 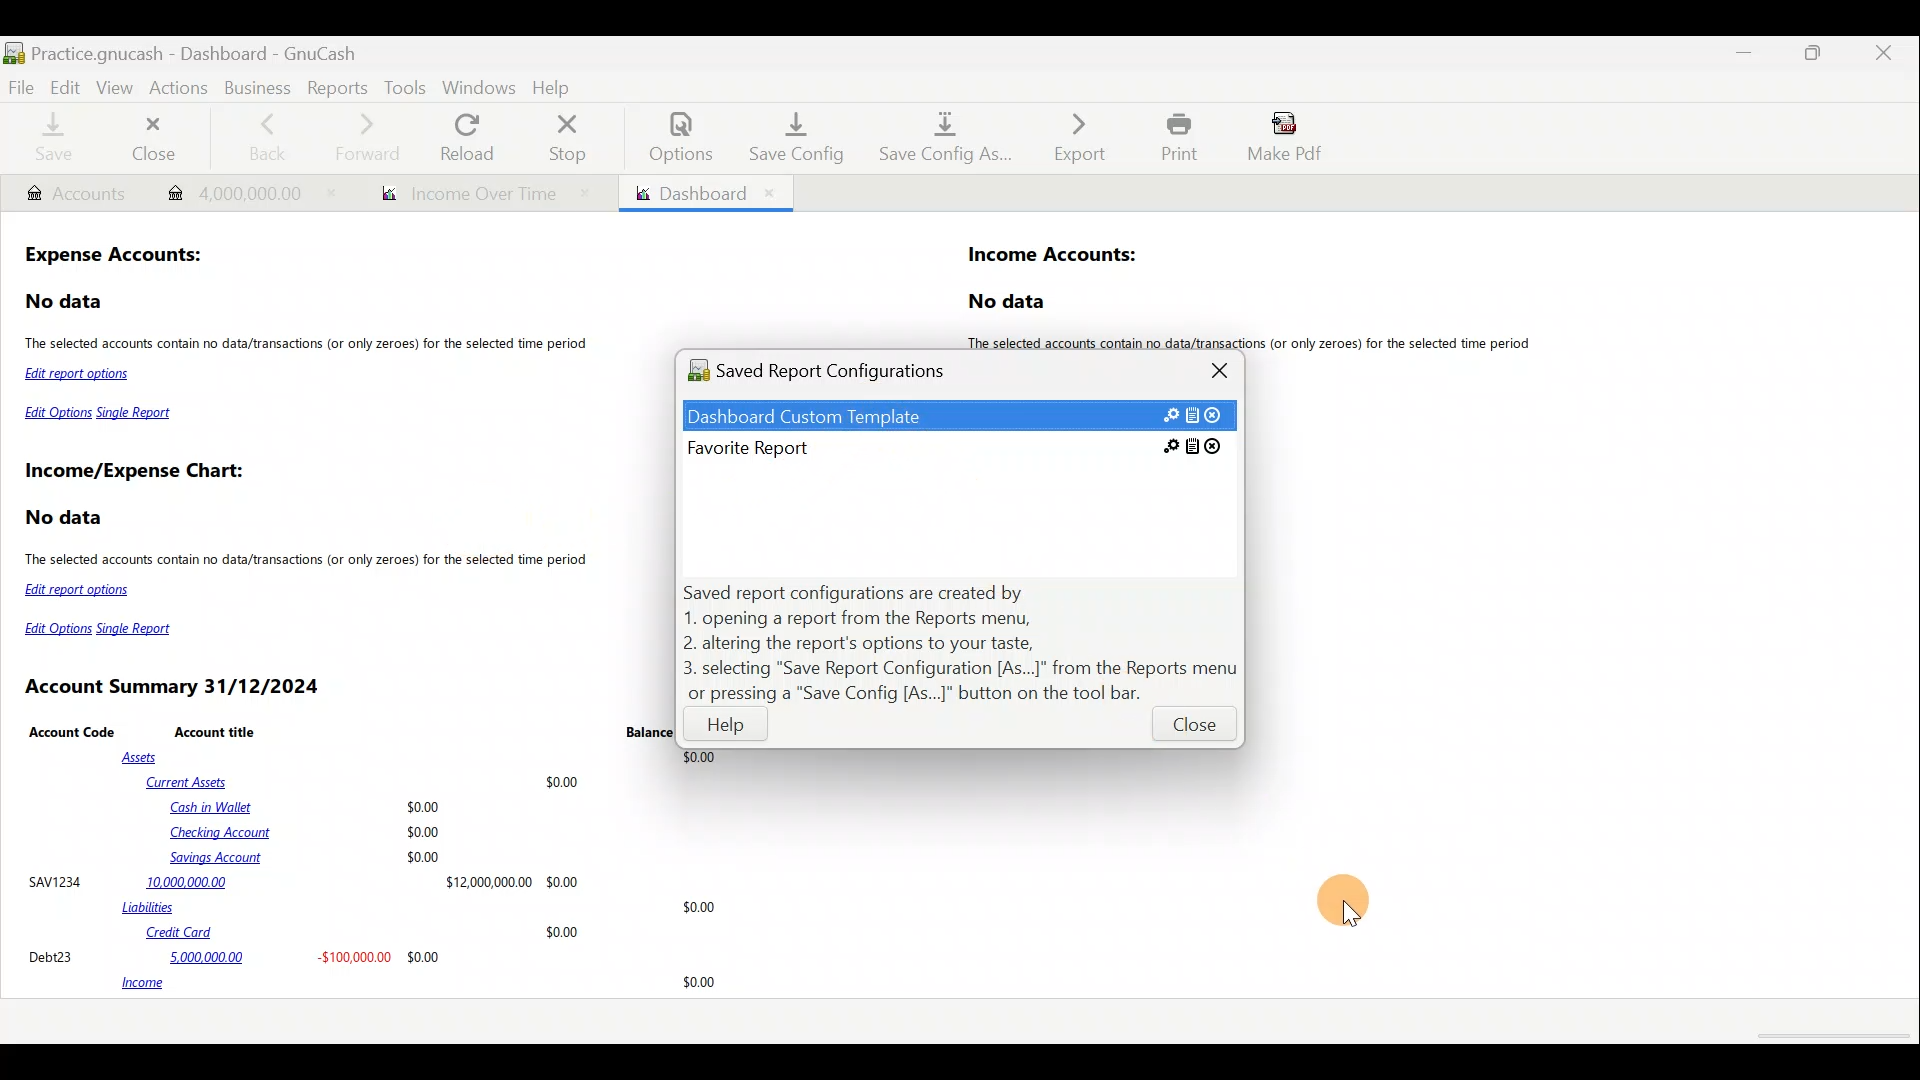 What do you see at coordinates (819, 370) in the screenshot?
I see `Saved Report Configurations` at bounding box center [819, 370].